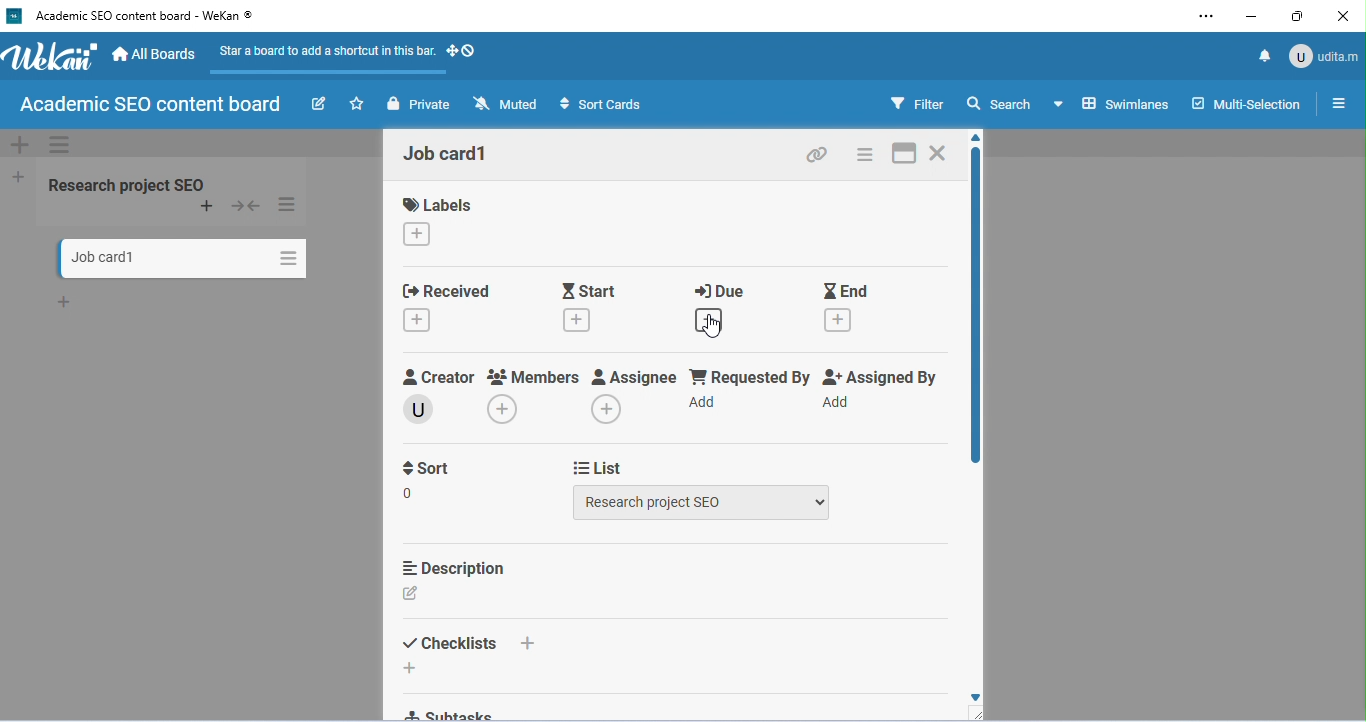 This screenshot has height=722, width=1366. What do you see at coordinates (126, 183) in the screenshot?
I see `research project SEO` at bounding box center [126, 183].